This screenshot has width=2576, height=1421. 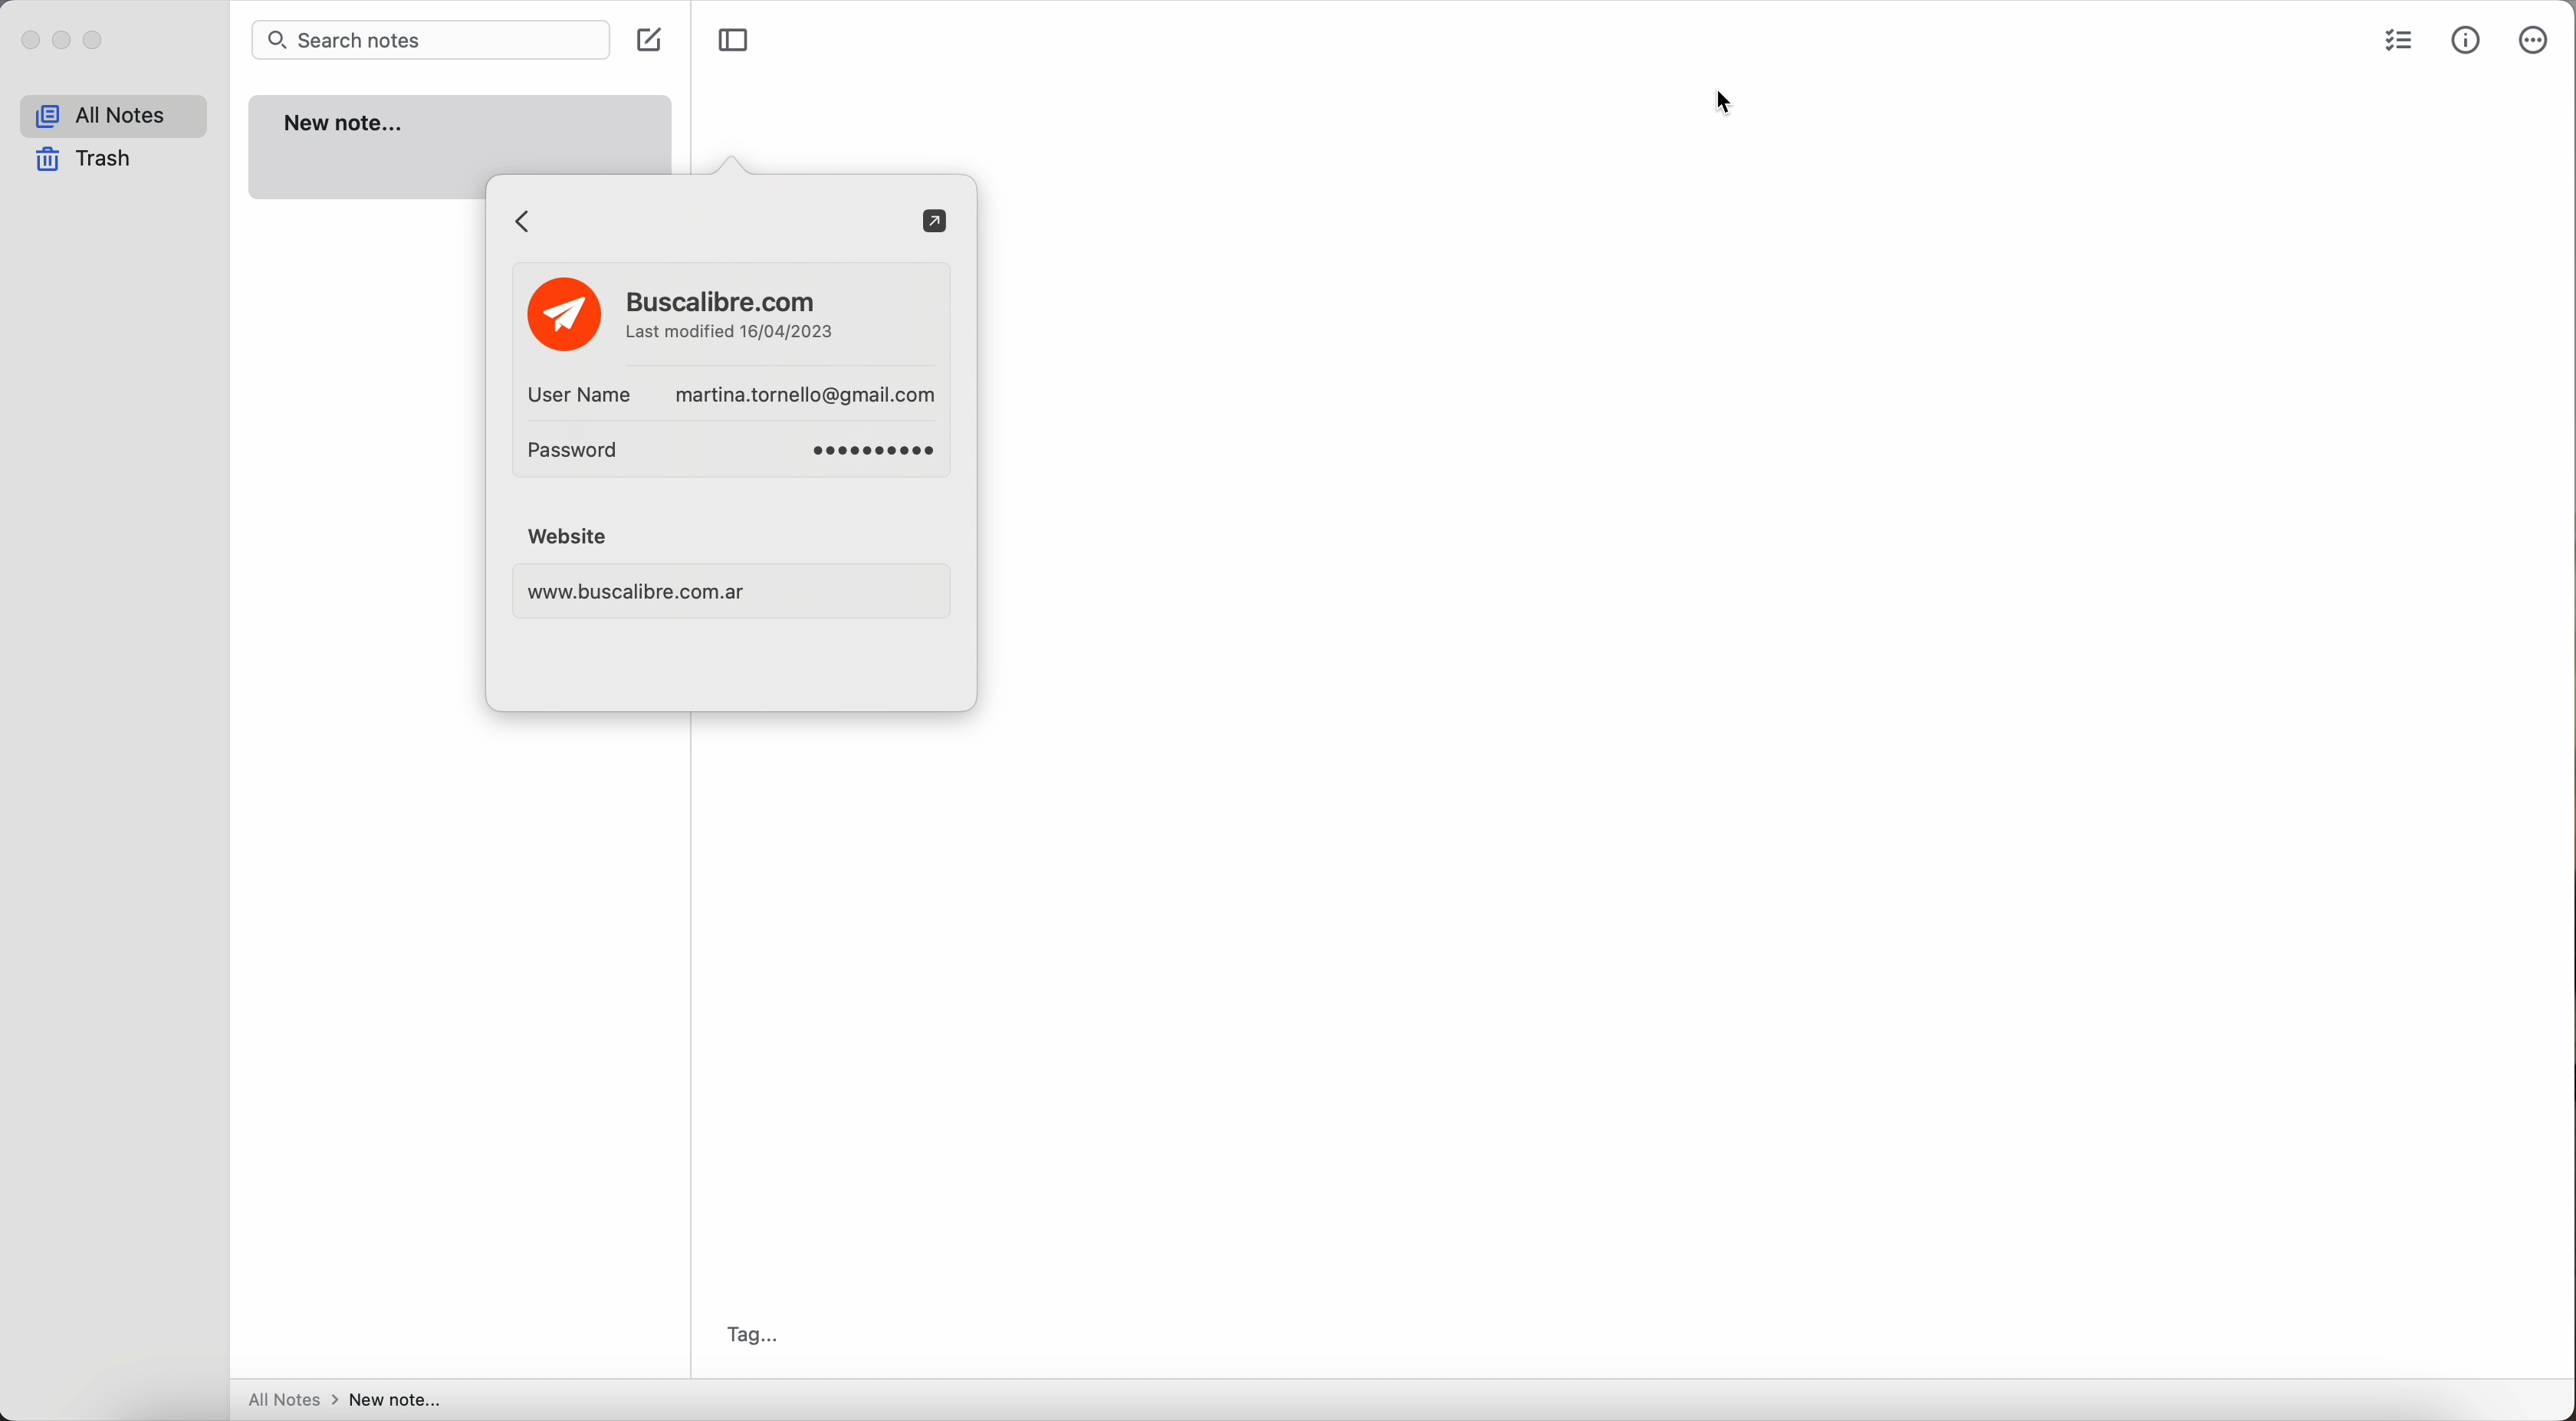 What do you see at coordinates (734, 316) in the screenshot?
I see `Buscalibre.com` at bounding box center [734, 316].